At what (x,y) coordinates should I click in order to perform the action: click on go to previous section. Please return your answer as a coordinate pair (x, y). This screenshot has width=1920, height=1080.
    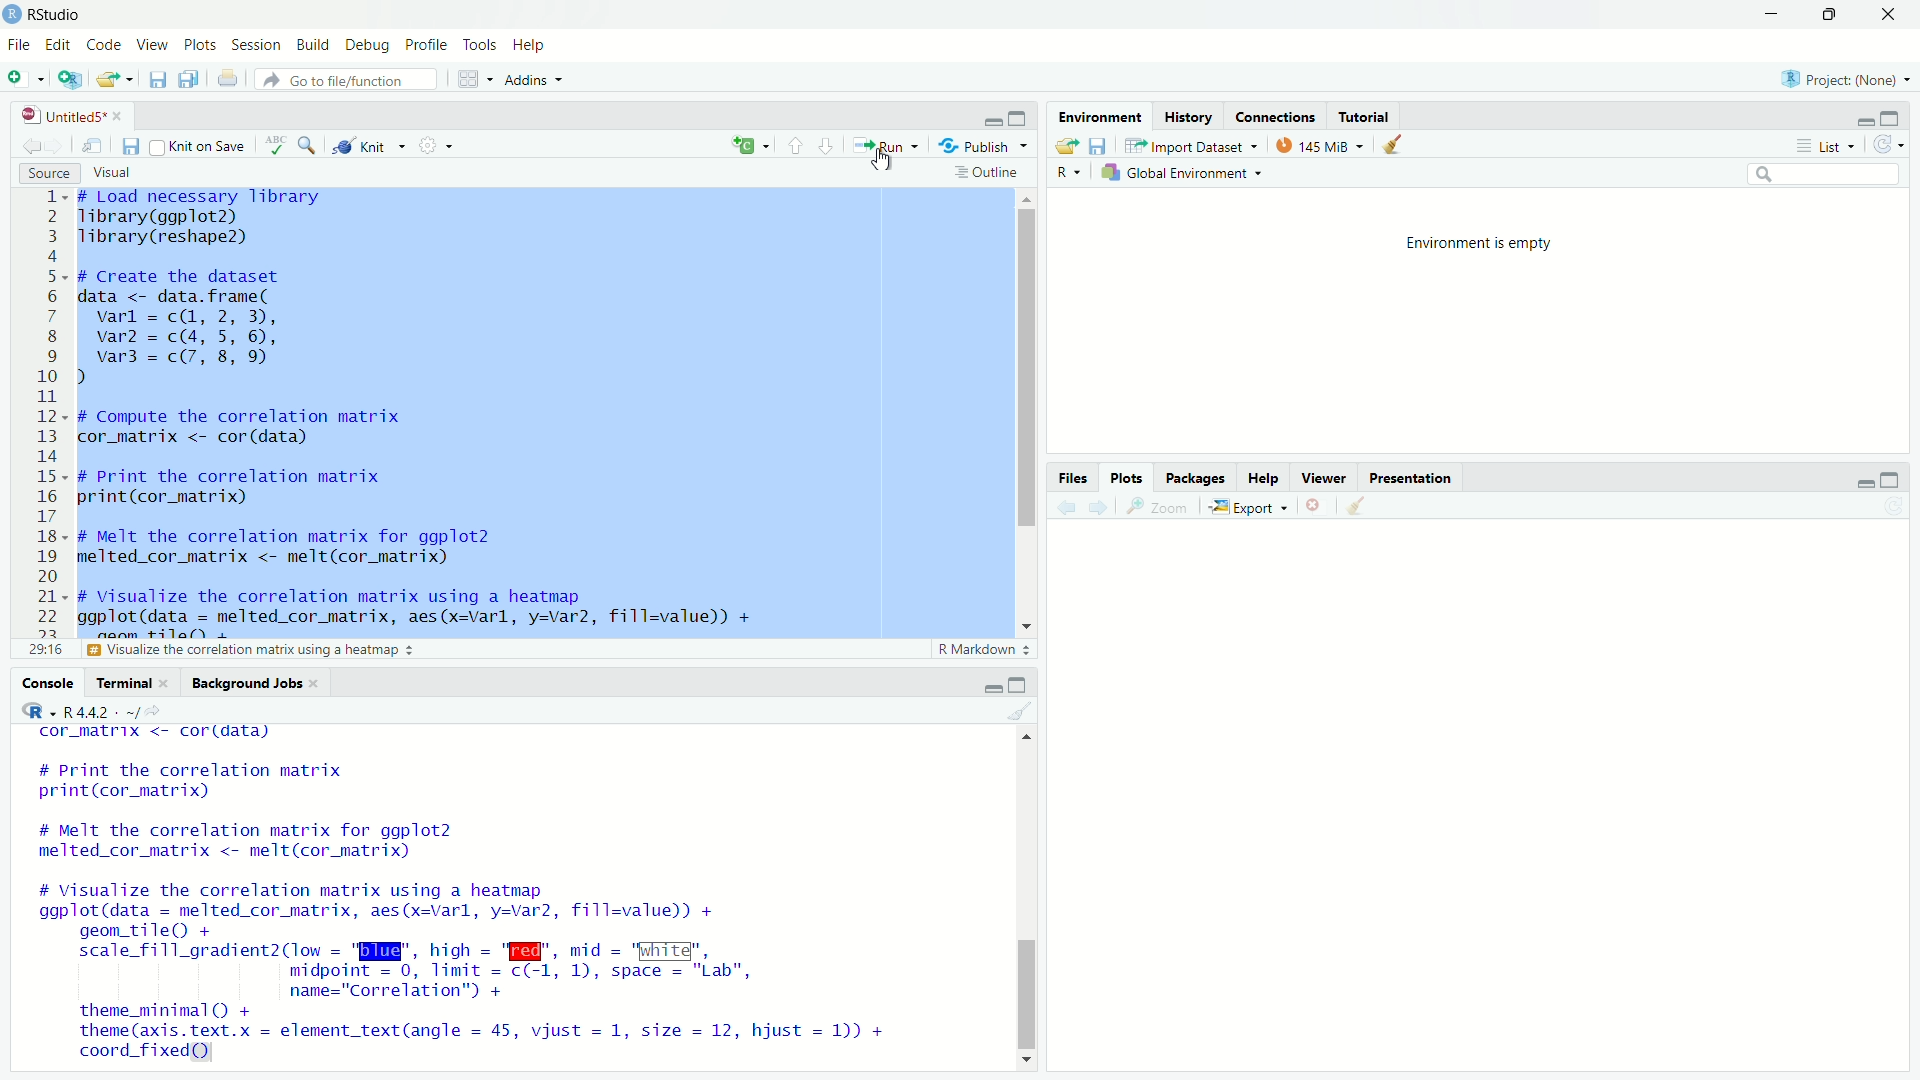
    Looking at the image, I should click on (794, 143).